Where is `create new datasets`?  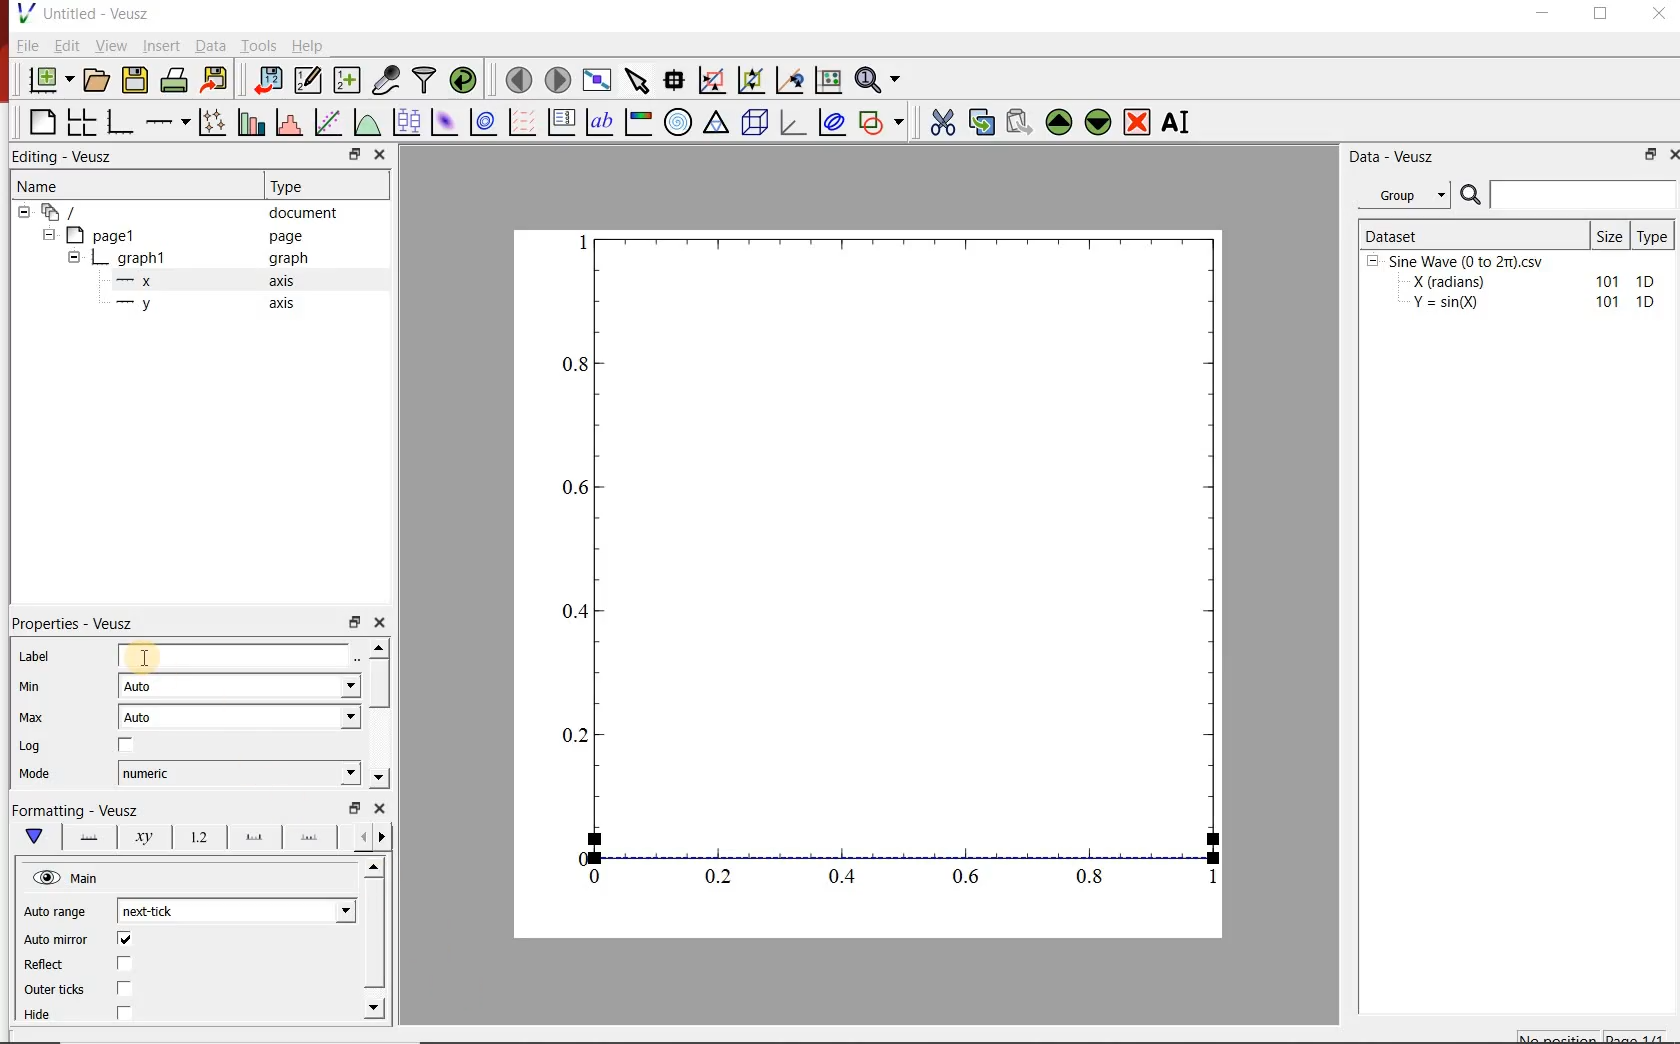 create new datasets is located at coordinates (348, 80).